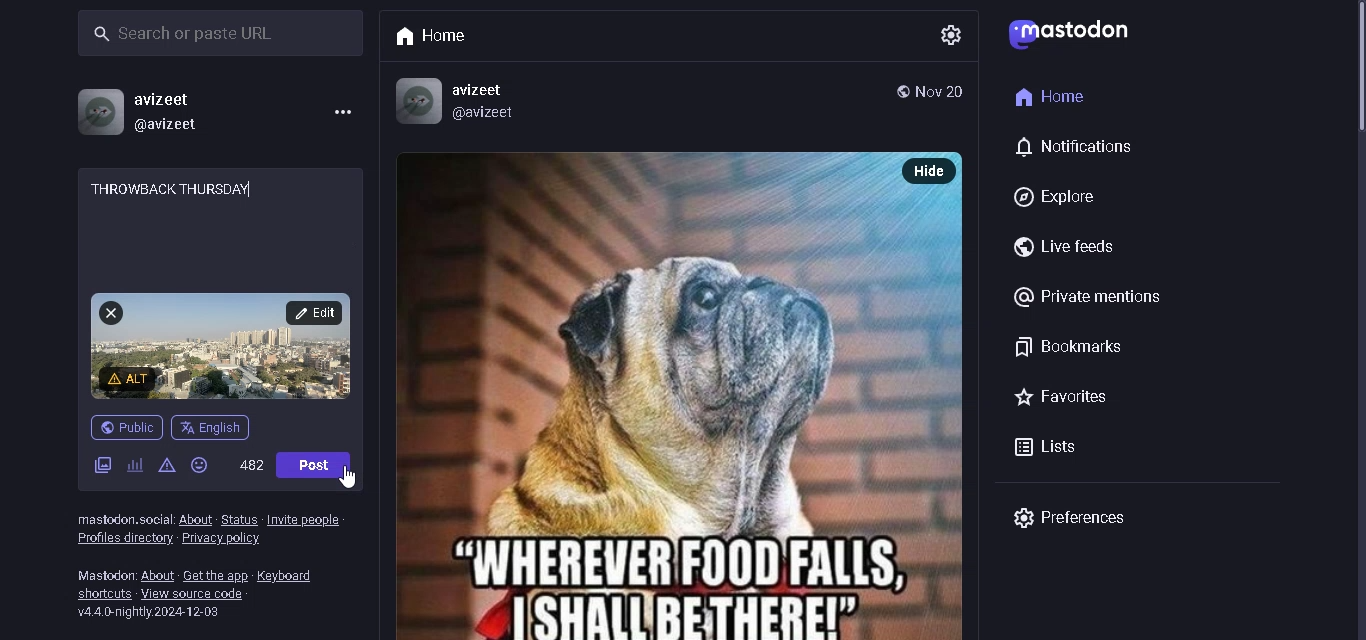 Image resolution: width=1366 pixels, height=640 pixels. What do you see at coordinates (1066, 347) in the screenshot?
I see `bookmarks` at bounding box center [1066, 347].